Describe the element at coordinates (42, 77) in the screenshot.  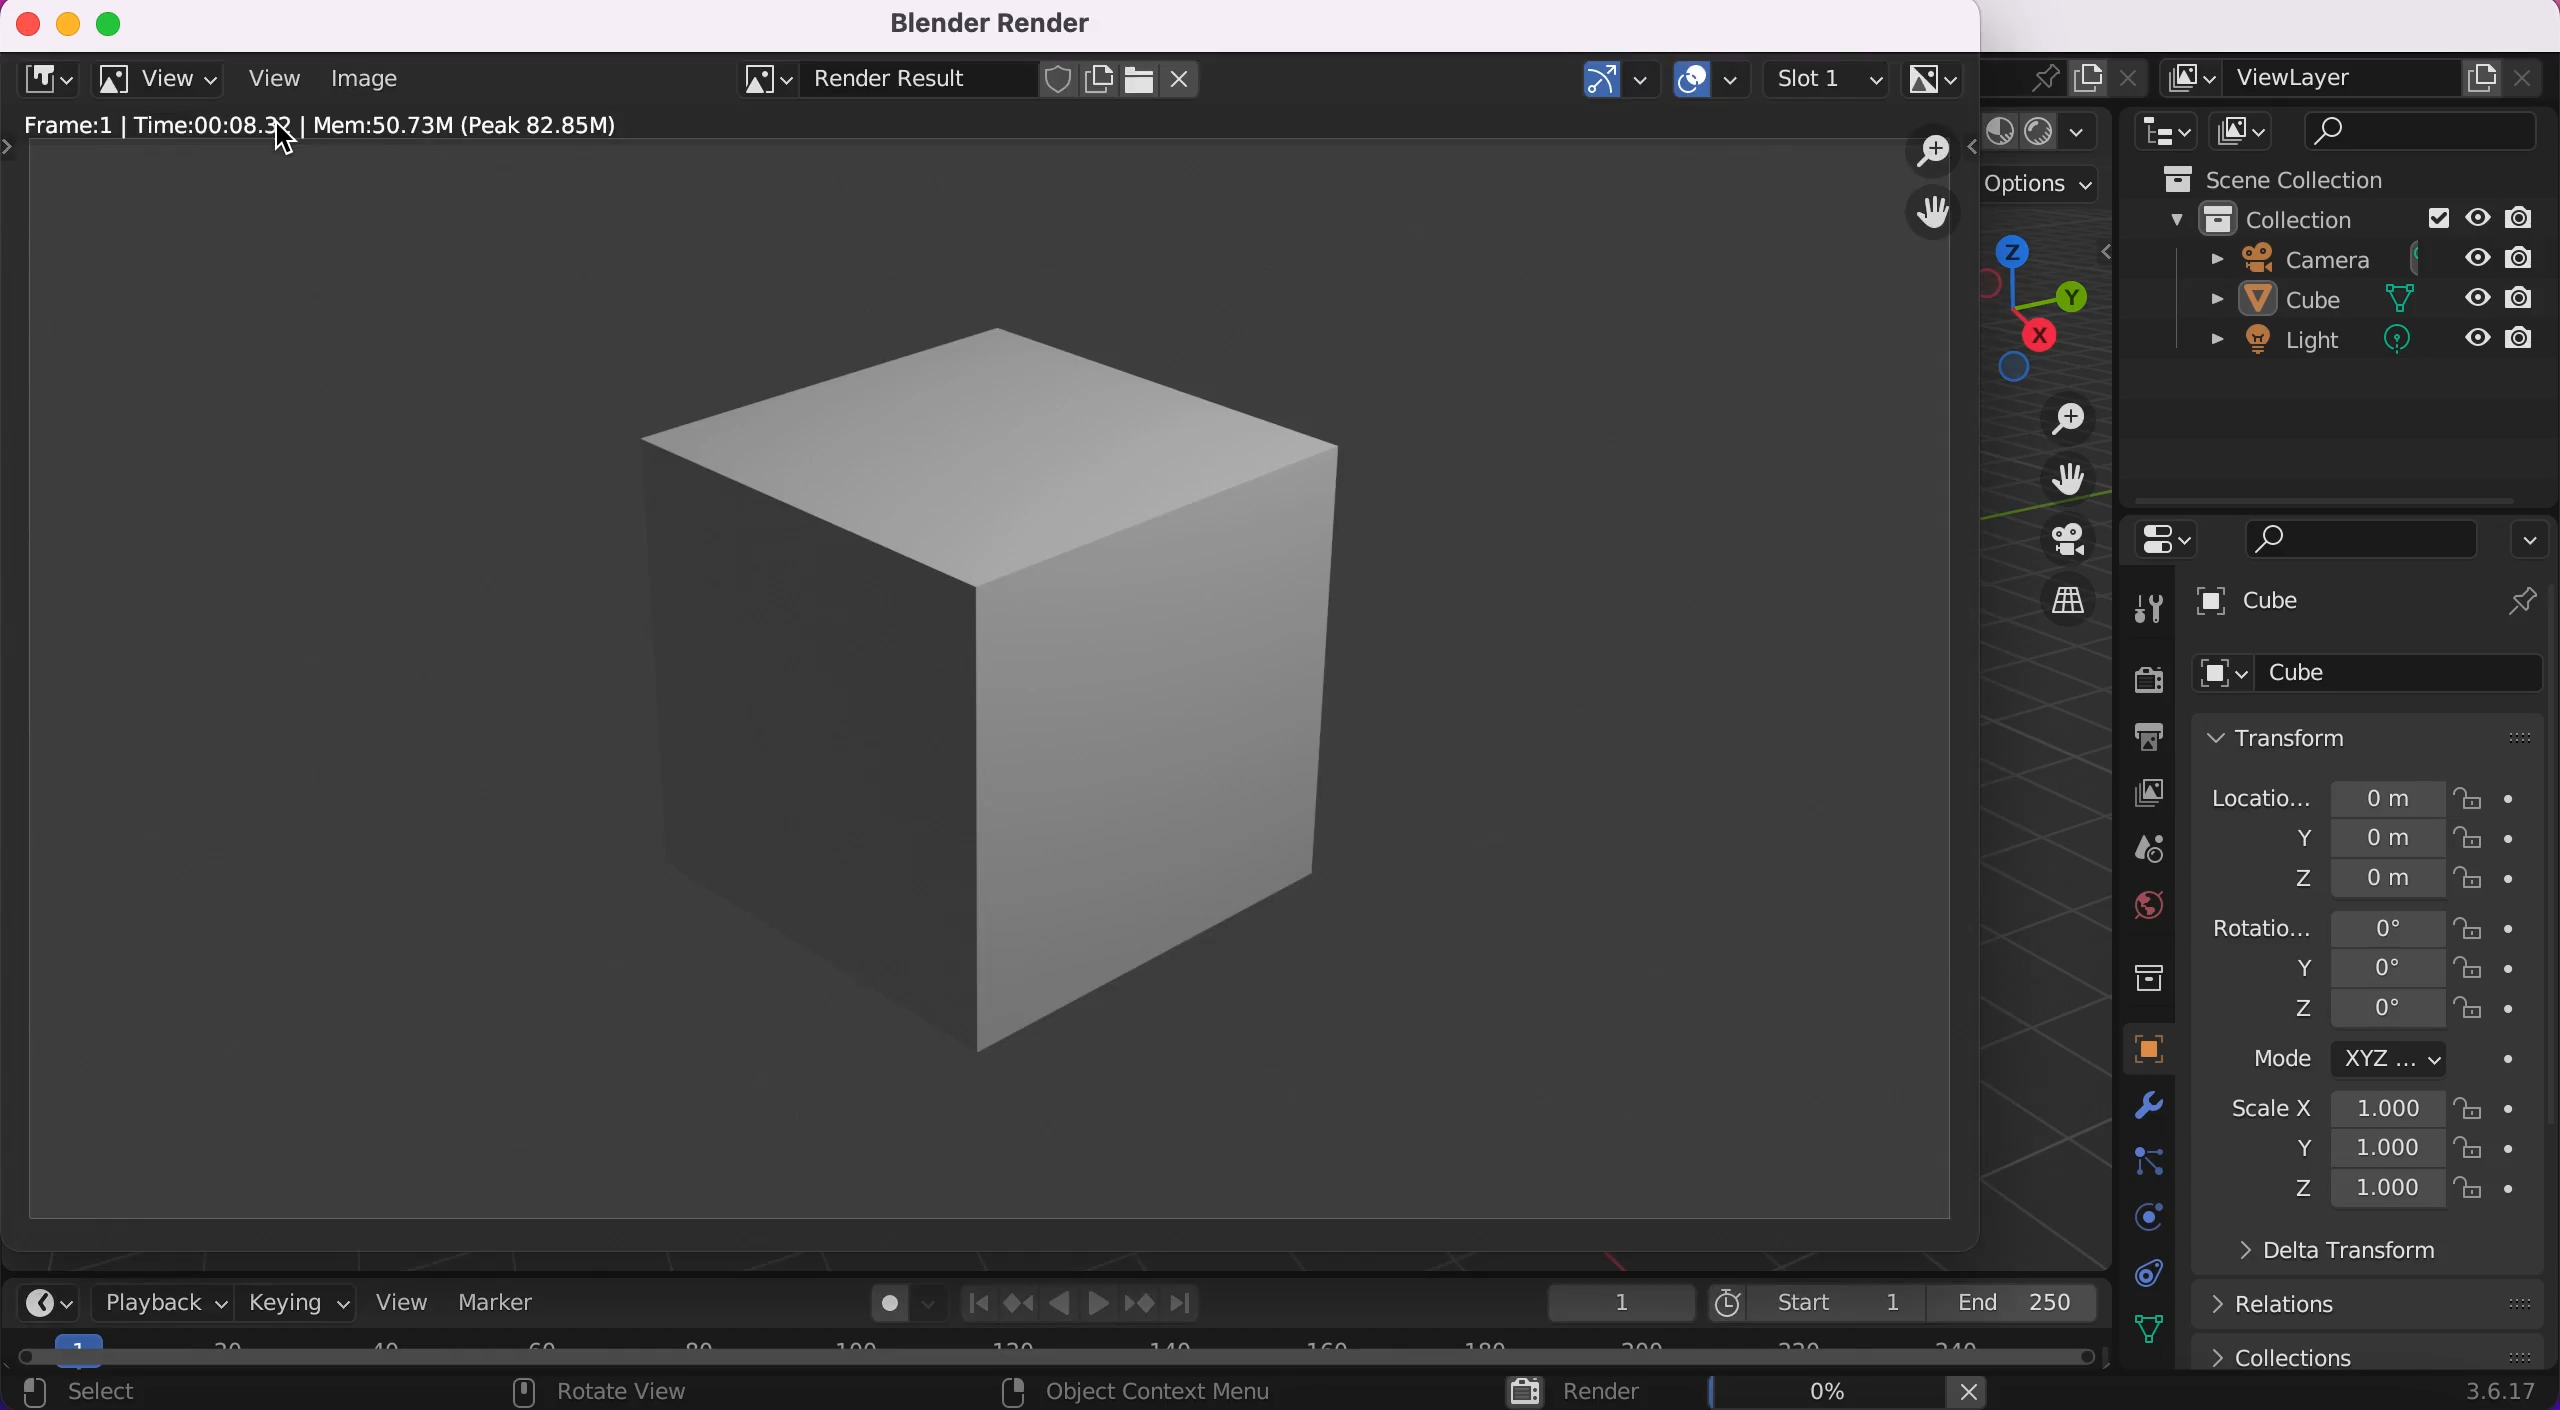
I see `editor type` at that location.